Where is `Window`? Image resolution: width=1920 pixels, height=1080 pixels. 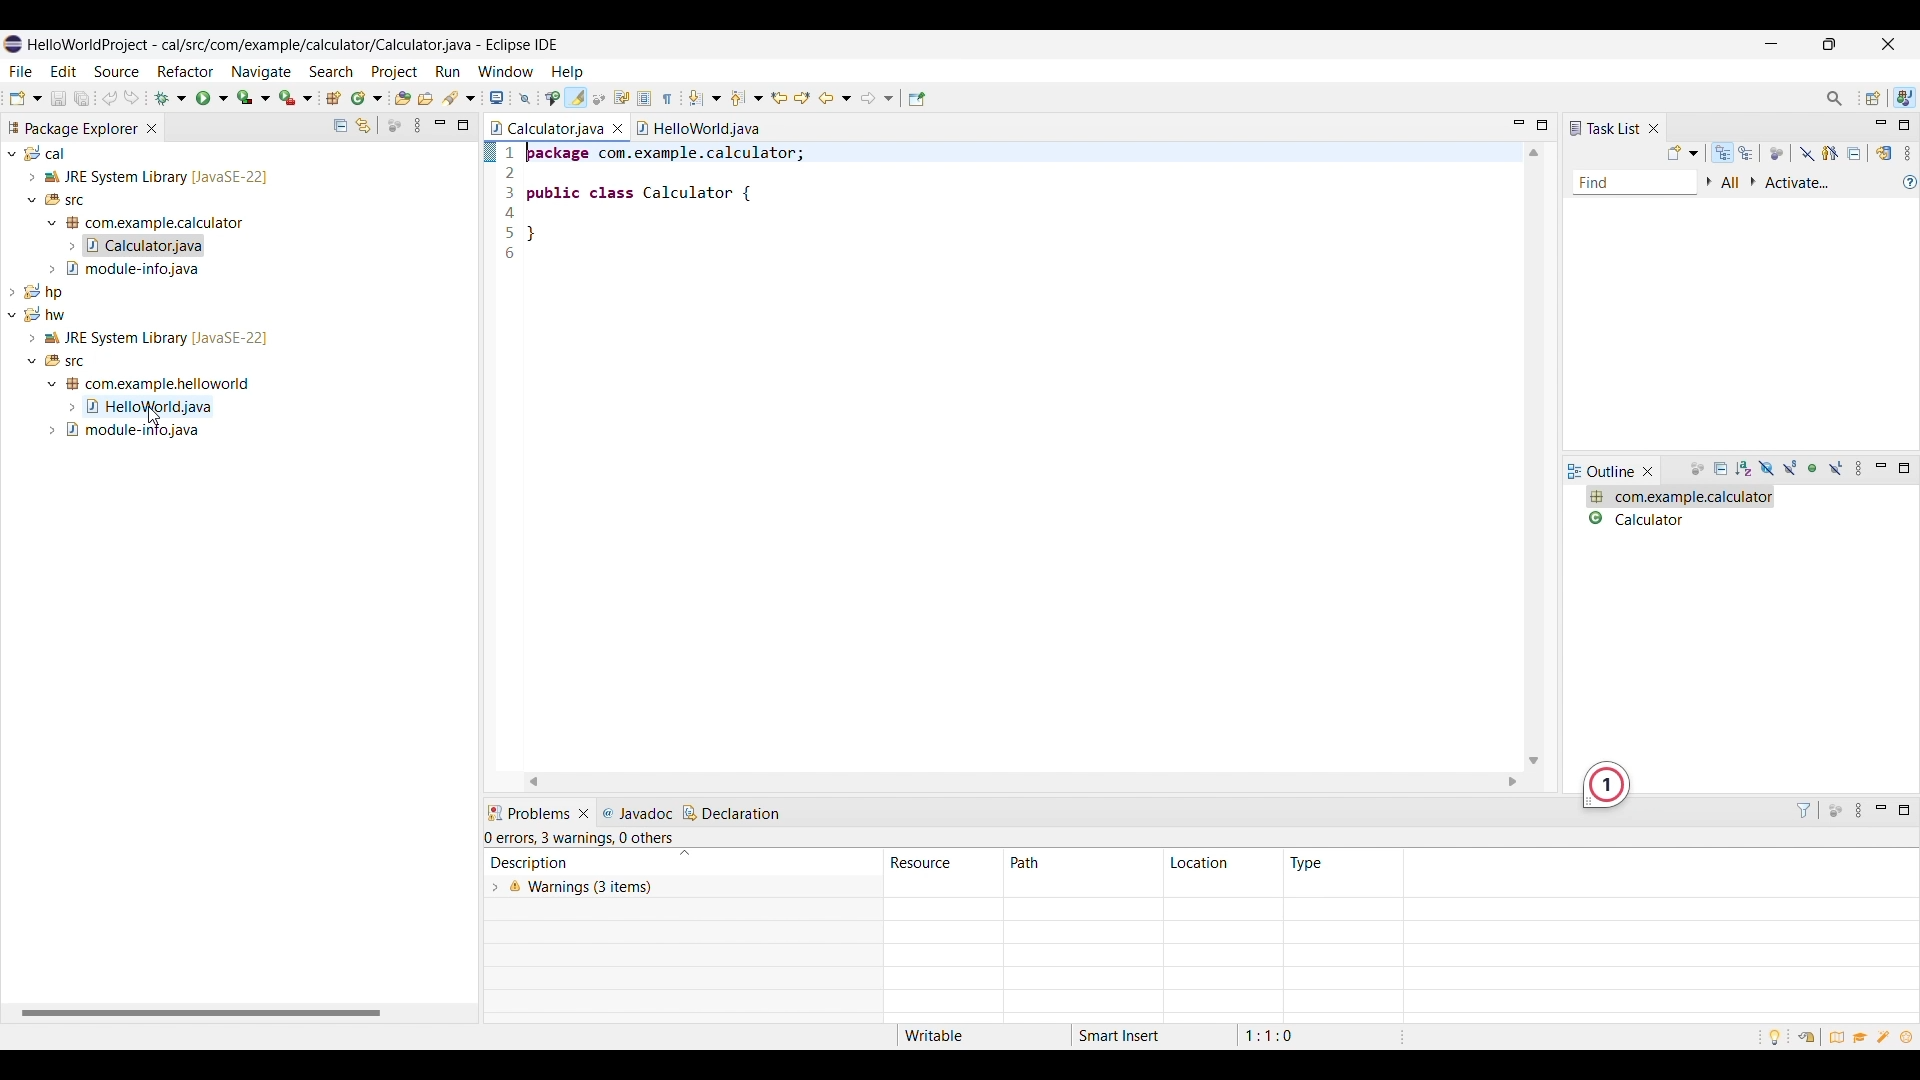
Window is located at coordinates (507, 71).